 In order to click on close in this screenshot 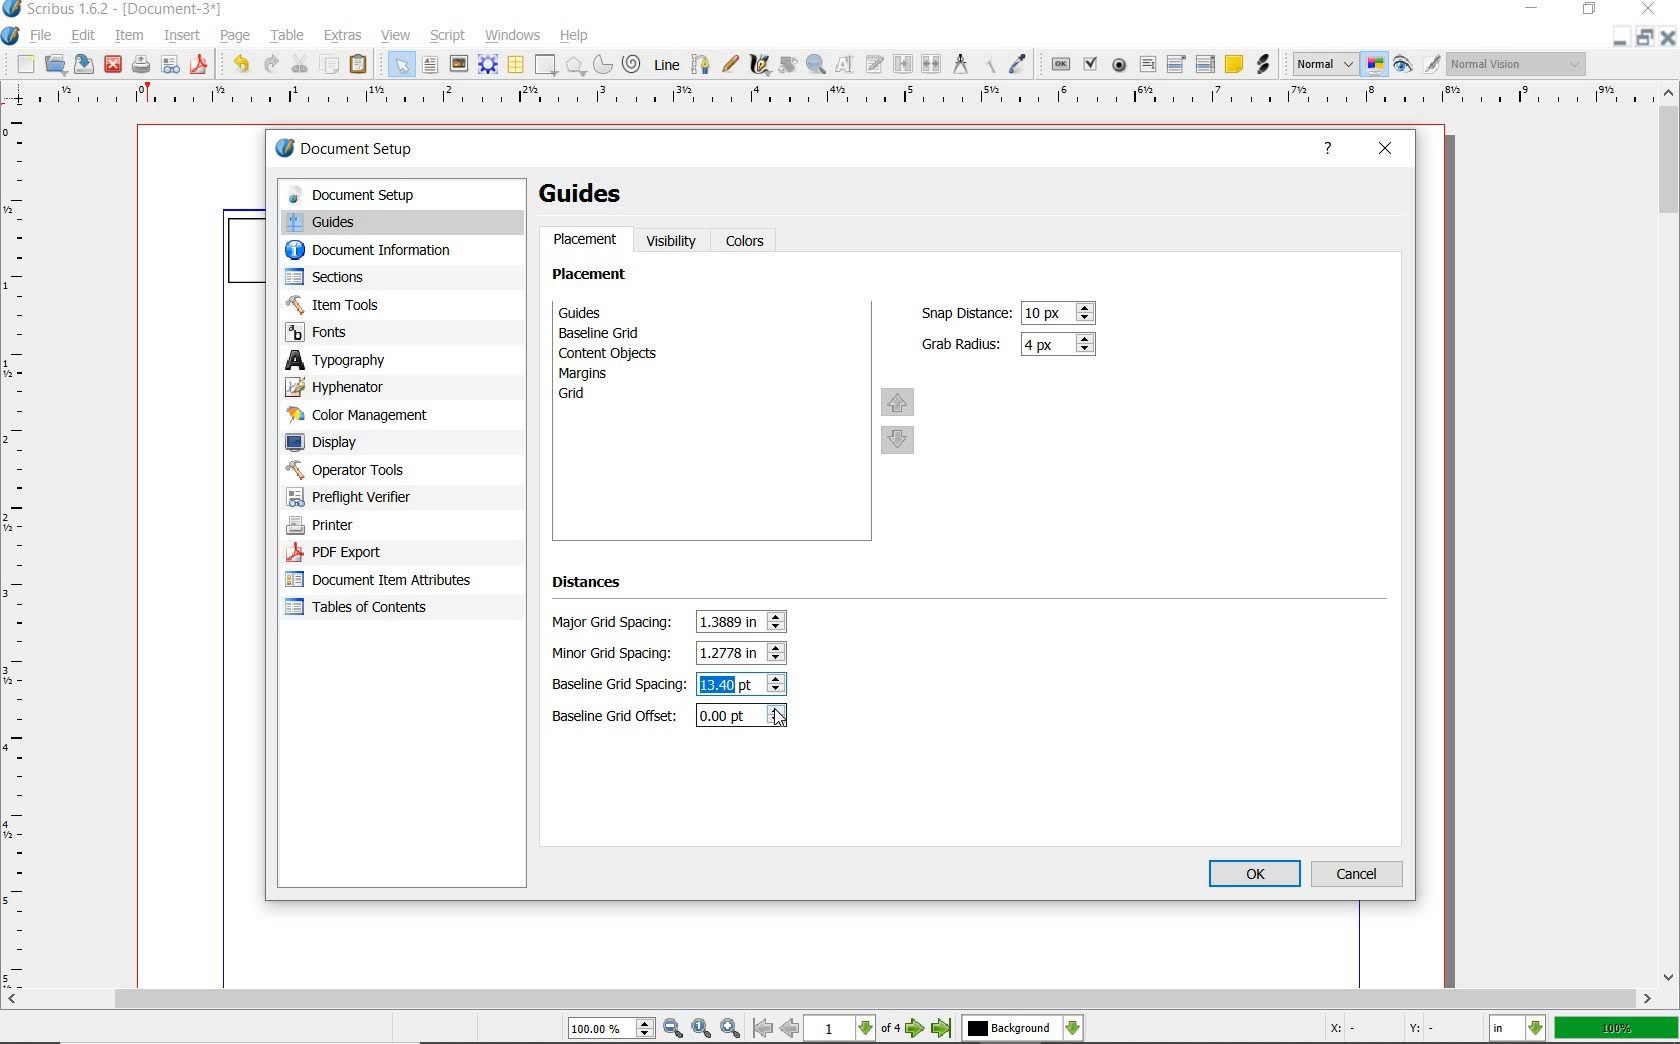, I will do `click(1387, 149)`.